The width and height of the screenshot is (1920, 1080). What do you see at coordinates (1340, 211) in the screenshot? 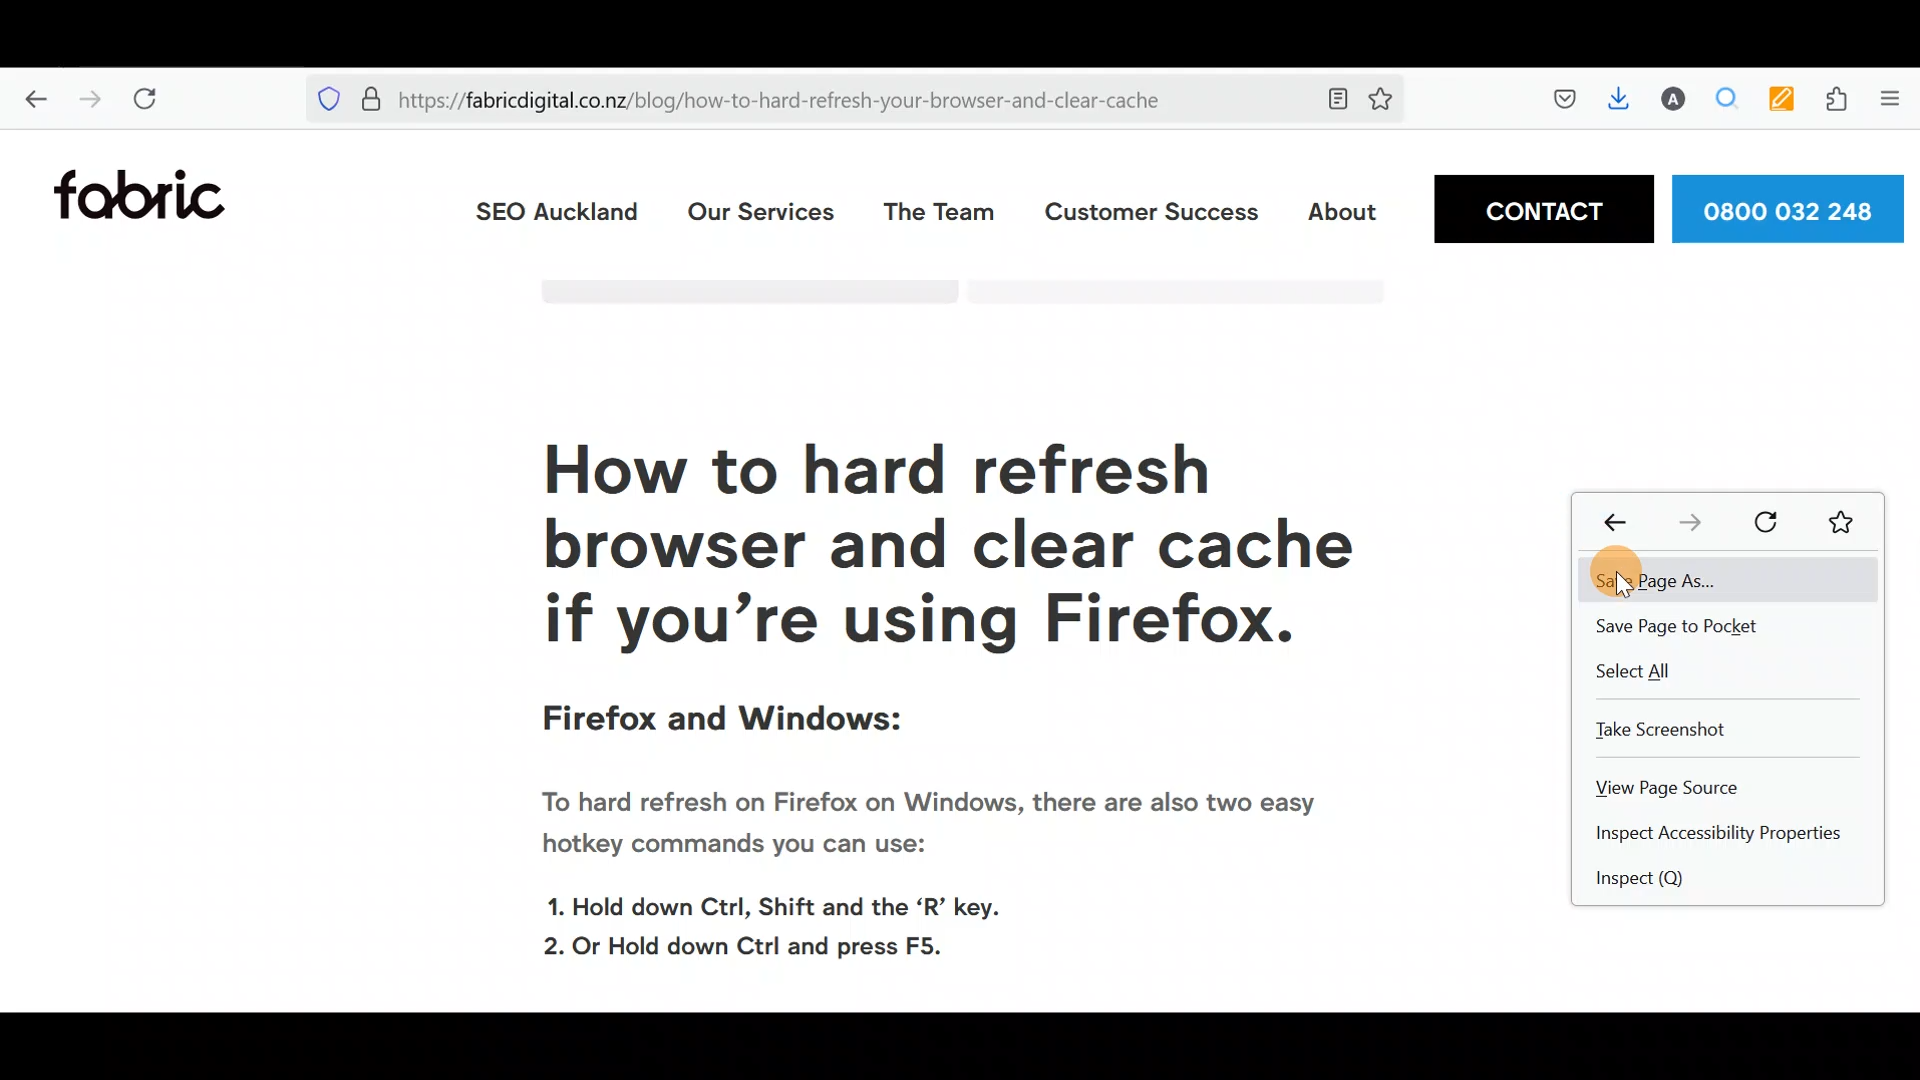
I see `About` at bounding box center [1340, 211].